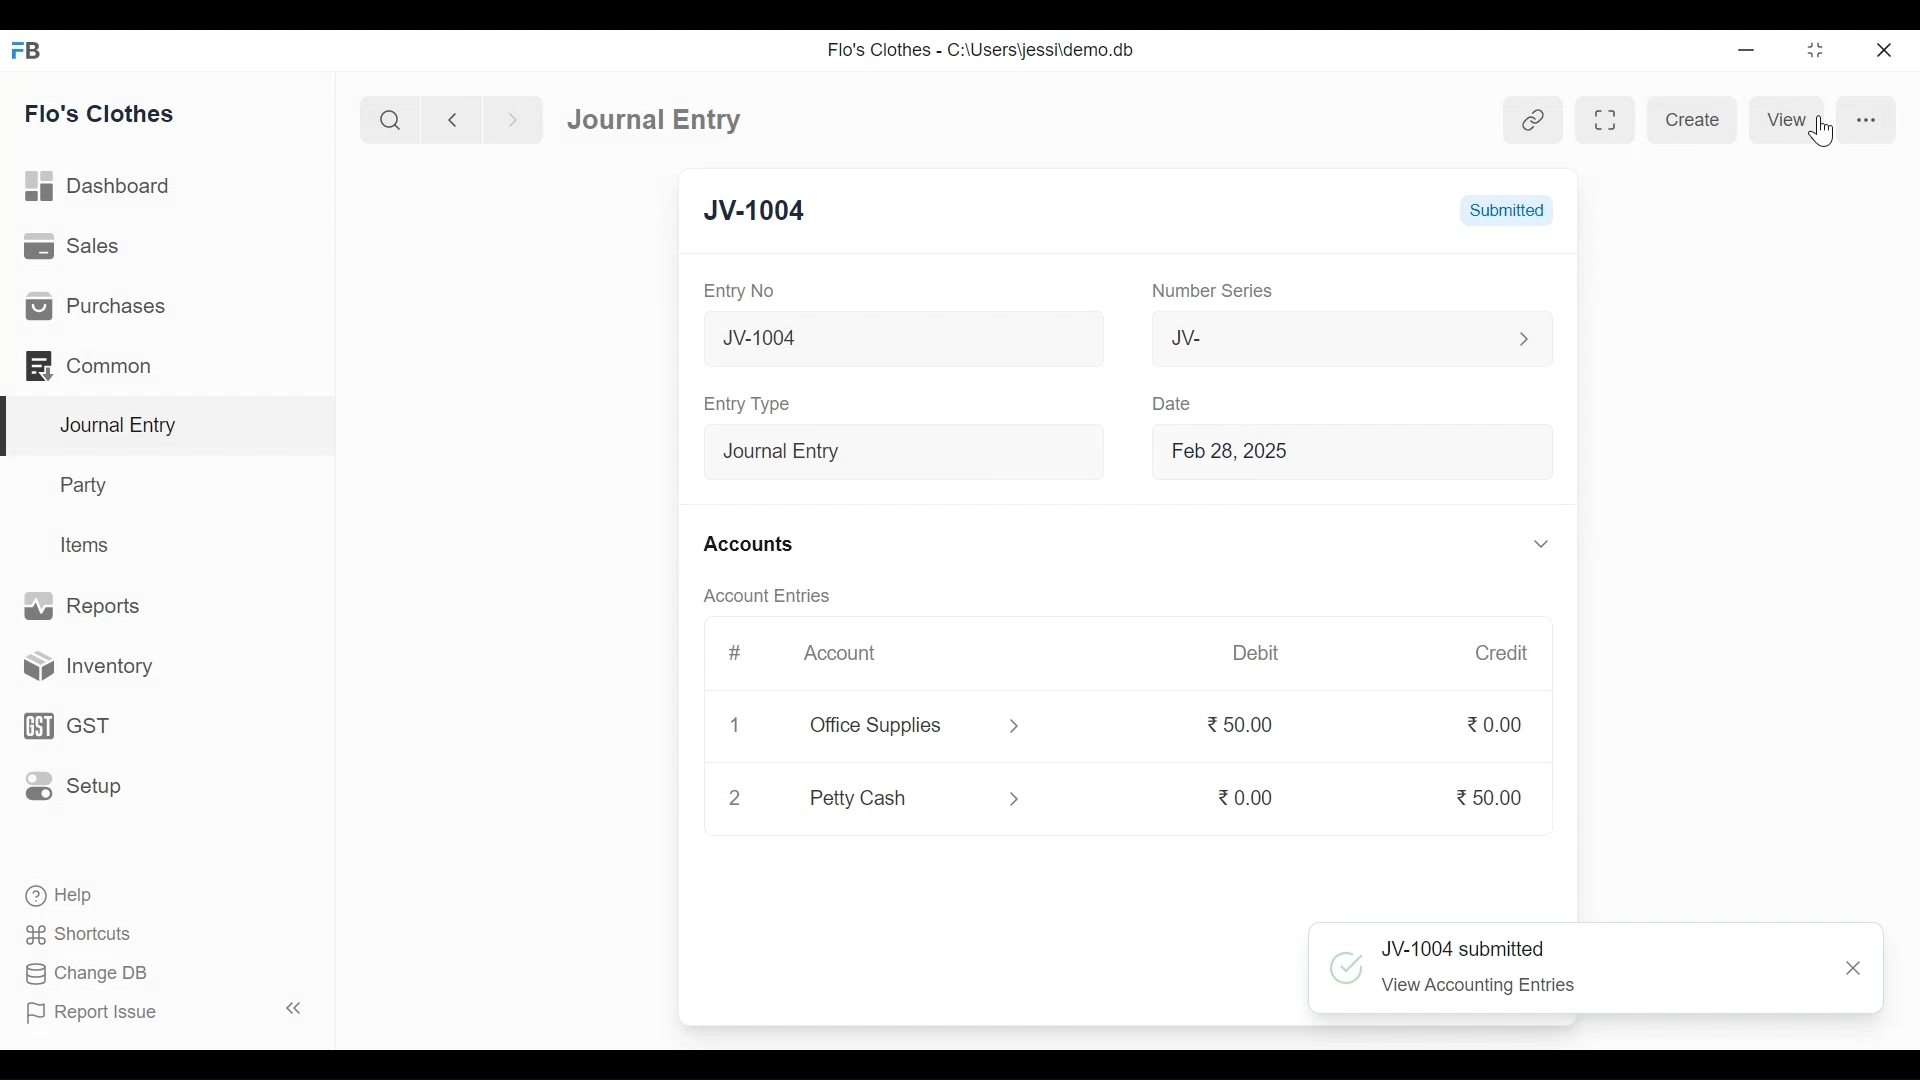  I want to click on Entry Type, so click(752, 404).